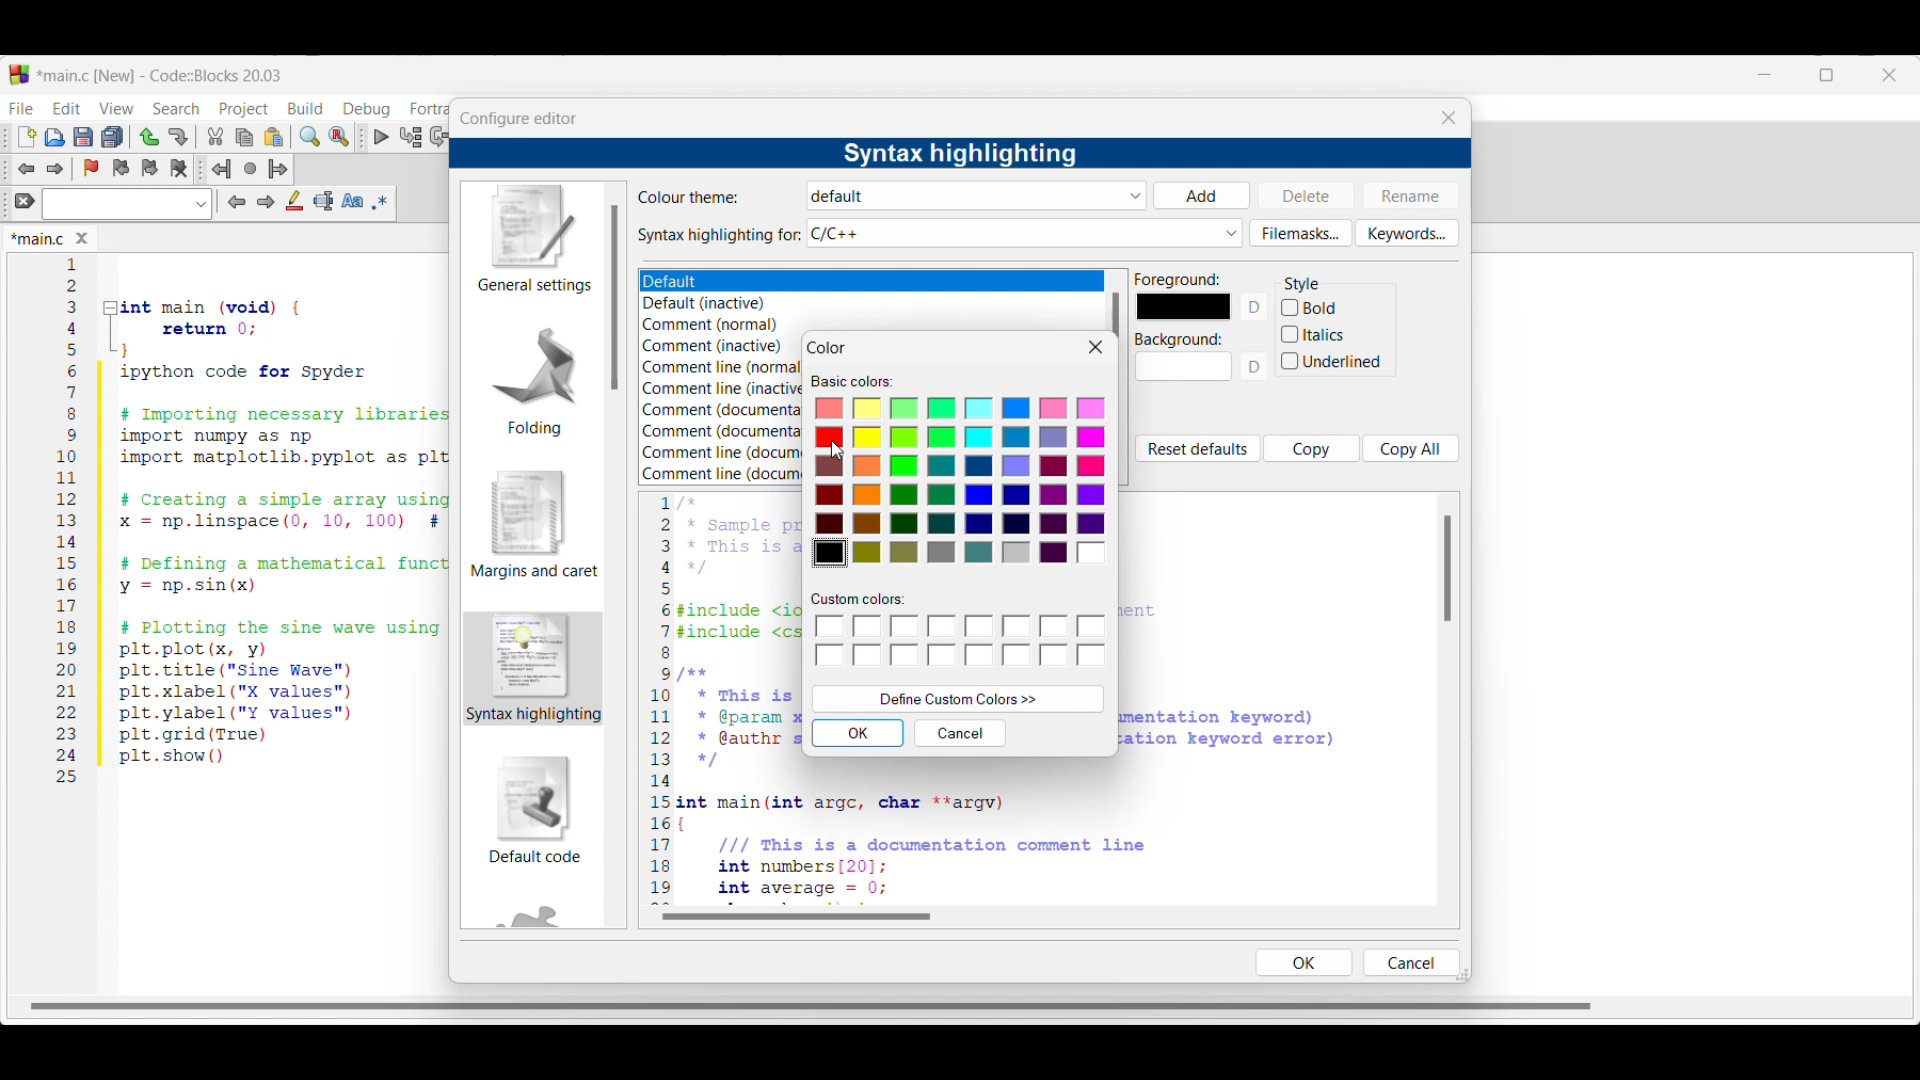 This screenshot has height=1080, width=1920. Describe the element at coordinates (1765, 75) in the screenshot. I see `Minimize ` at that location.